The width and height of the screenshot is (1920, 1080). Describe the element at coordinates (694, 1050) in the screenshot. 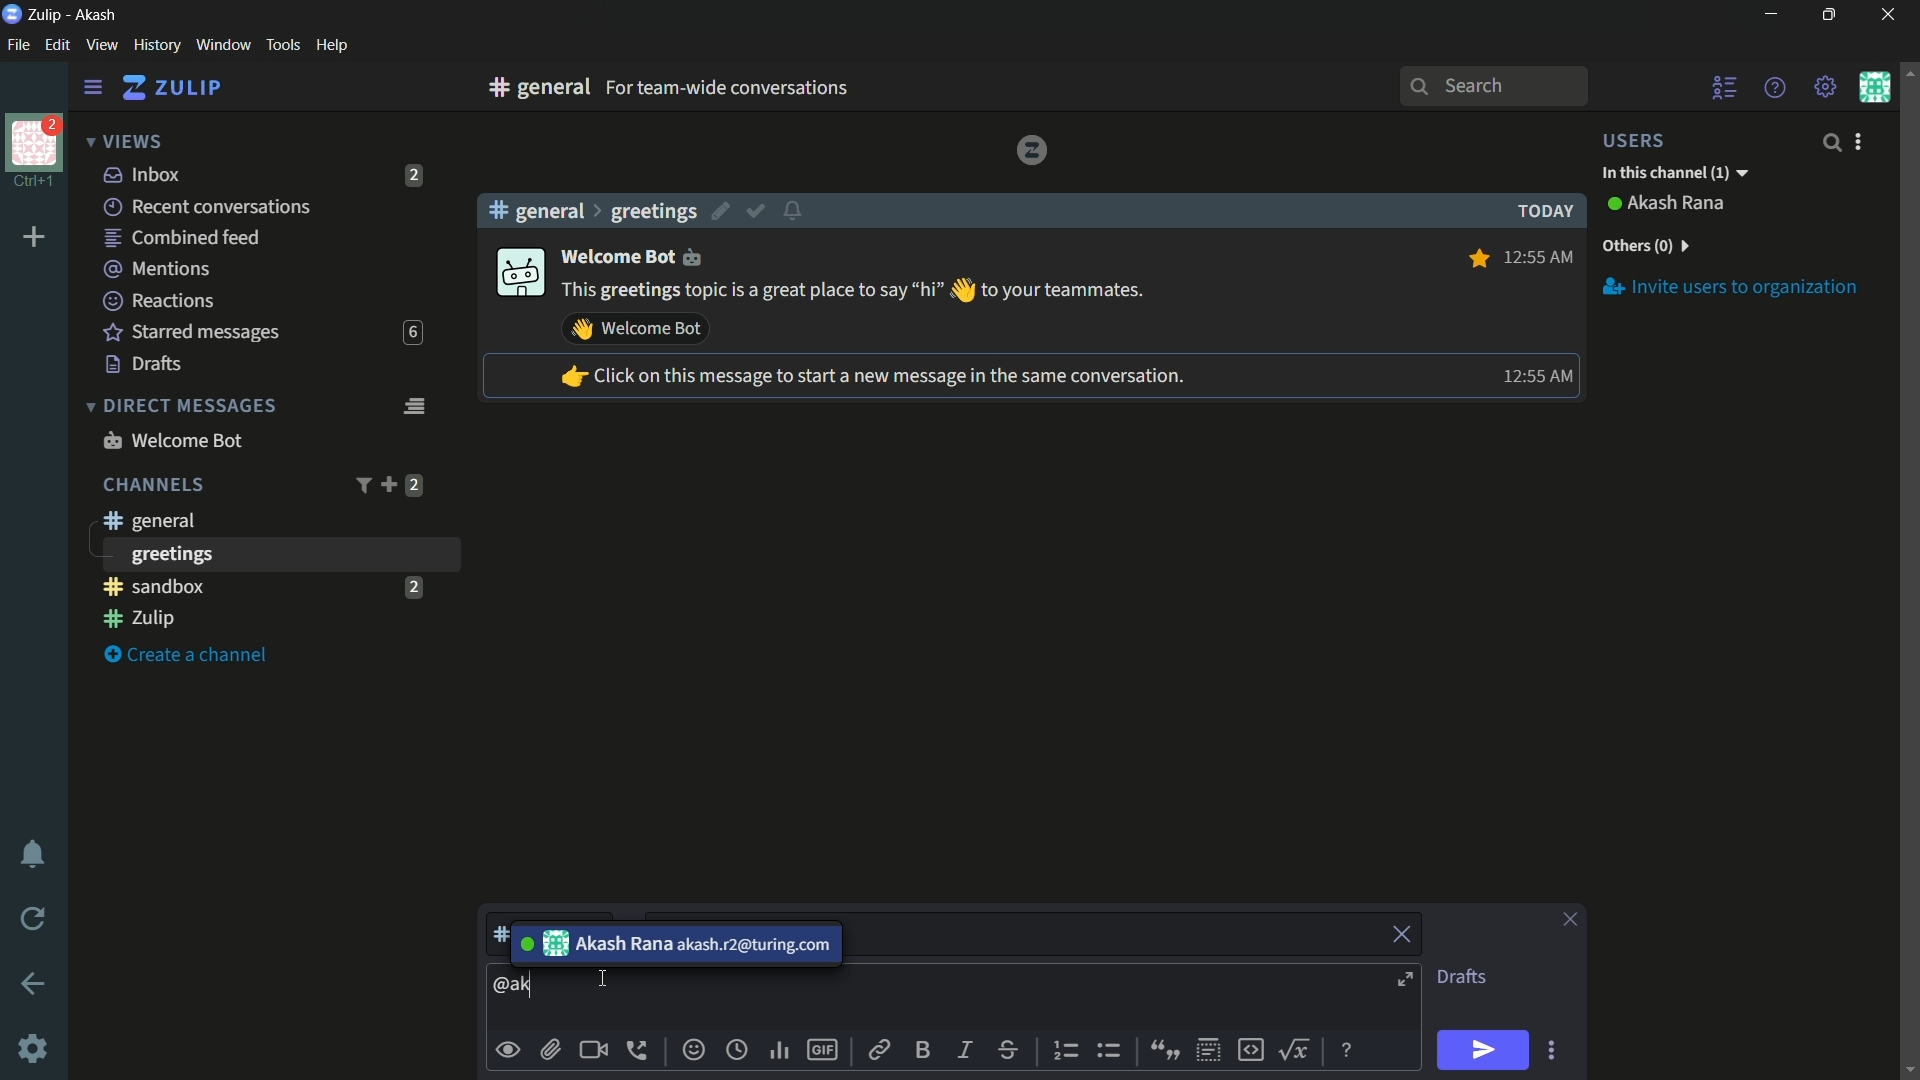

I see `add emoji` at that location.